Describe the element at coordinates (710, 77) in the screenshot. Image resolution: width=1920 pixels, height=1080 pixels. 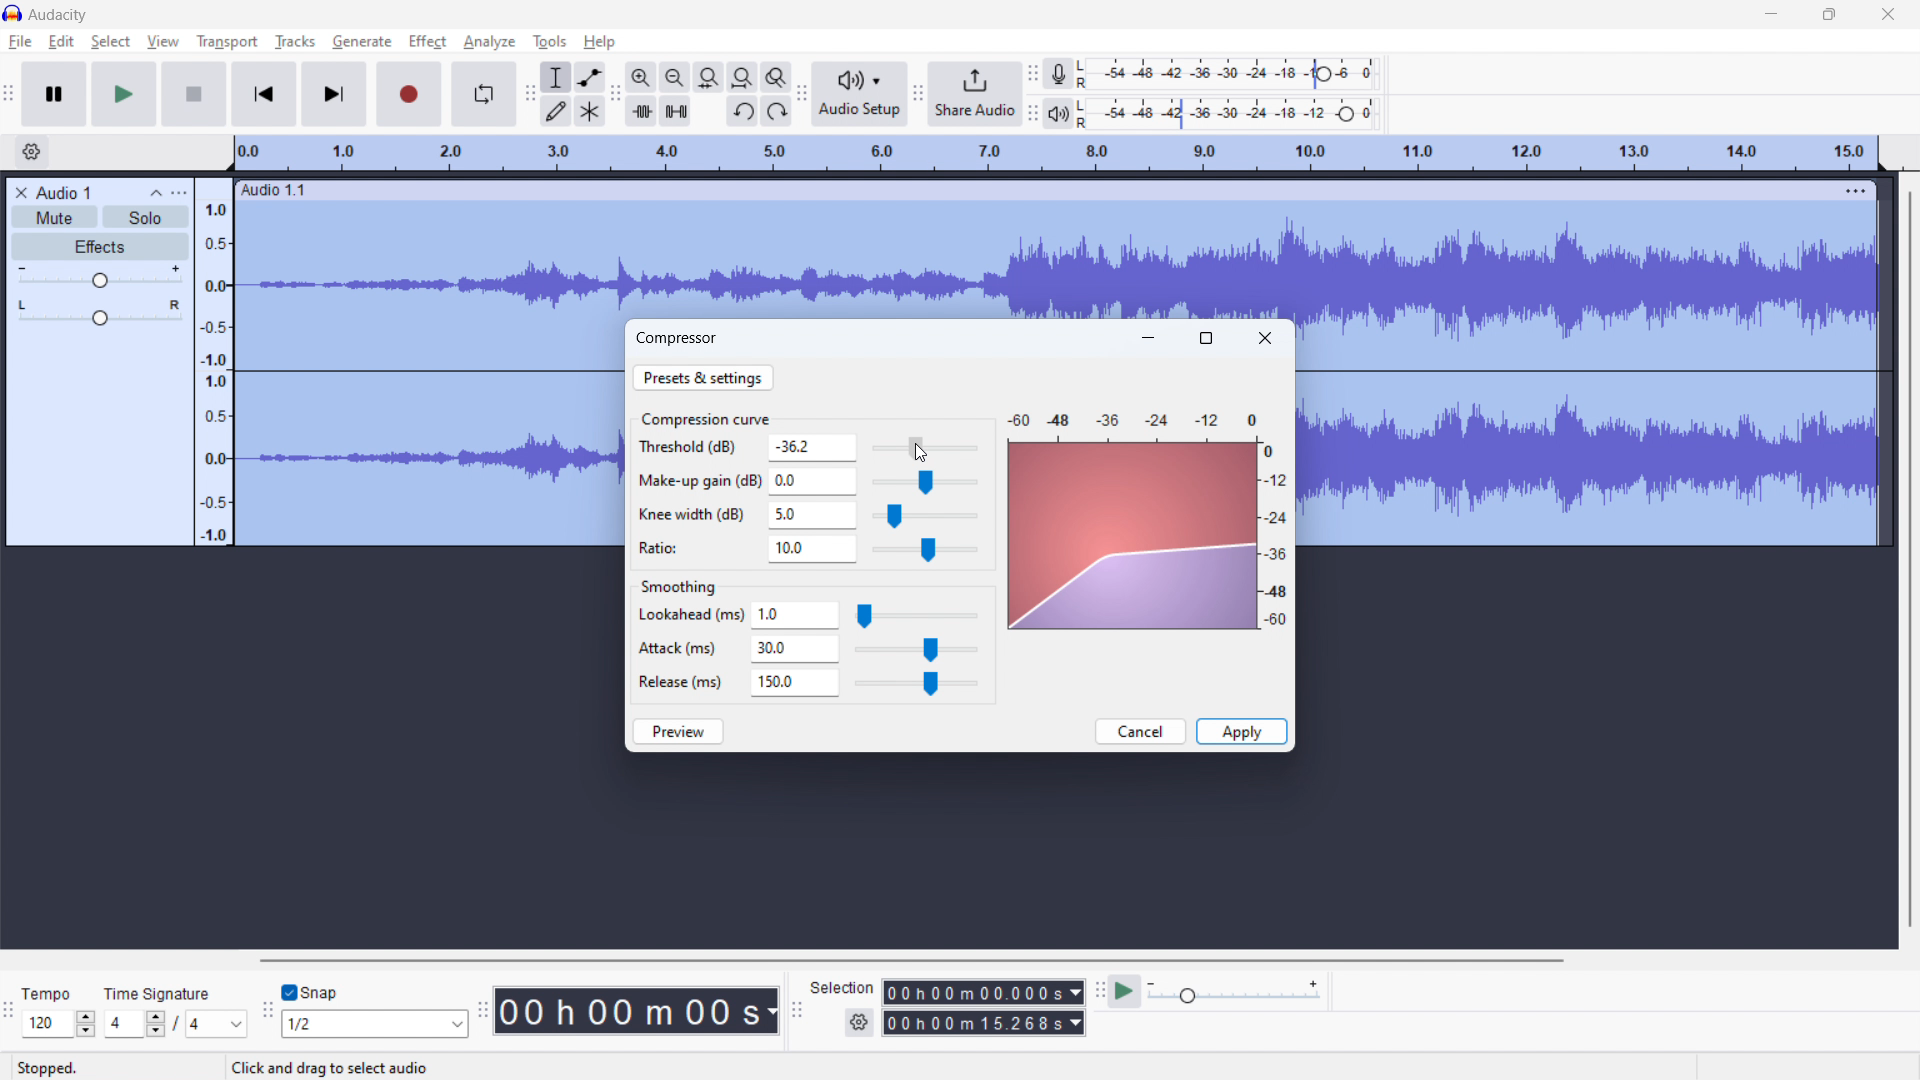
I see `fit selection to width` at that location.